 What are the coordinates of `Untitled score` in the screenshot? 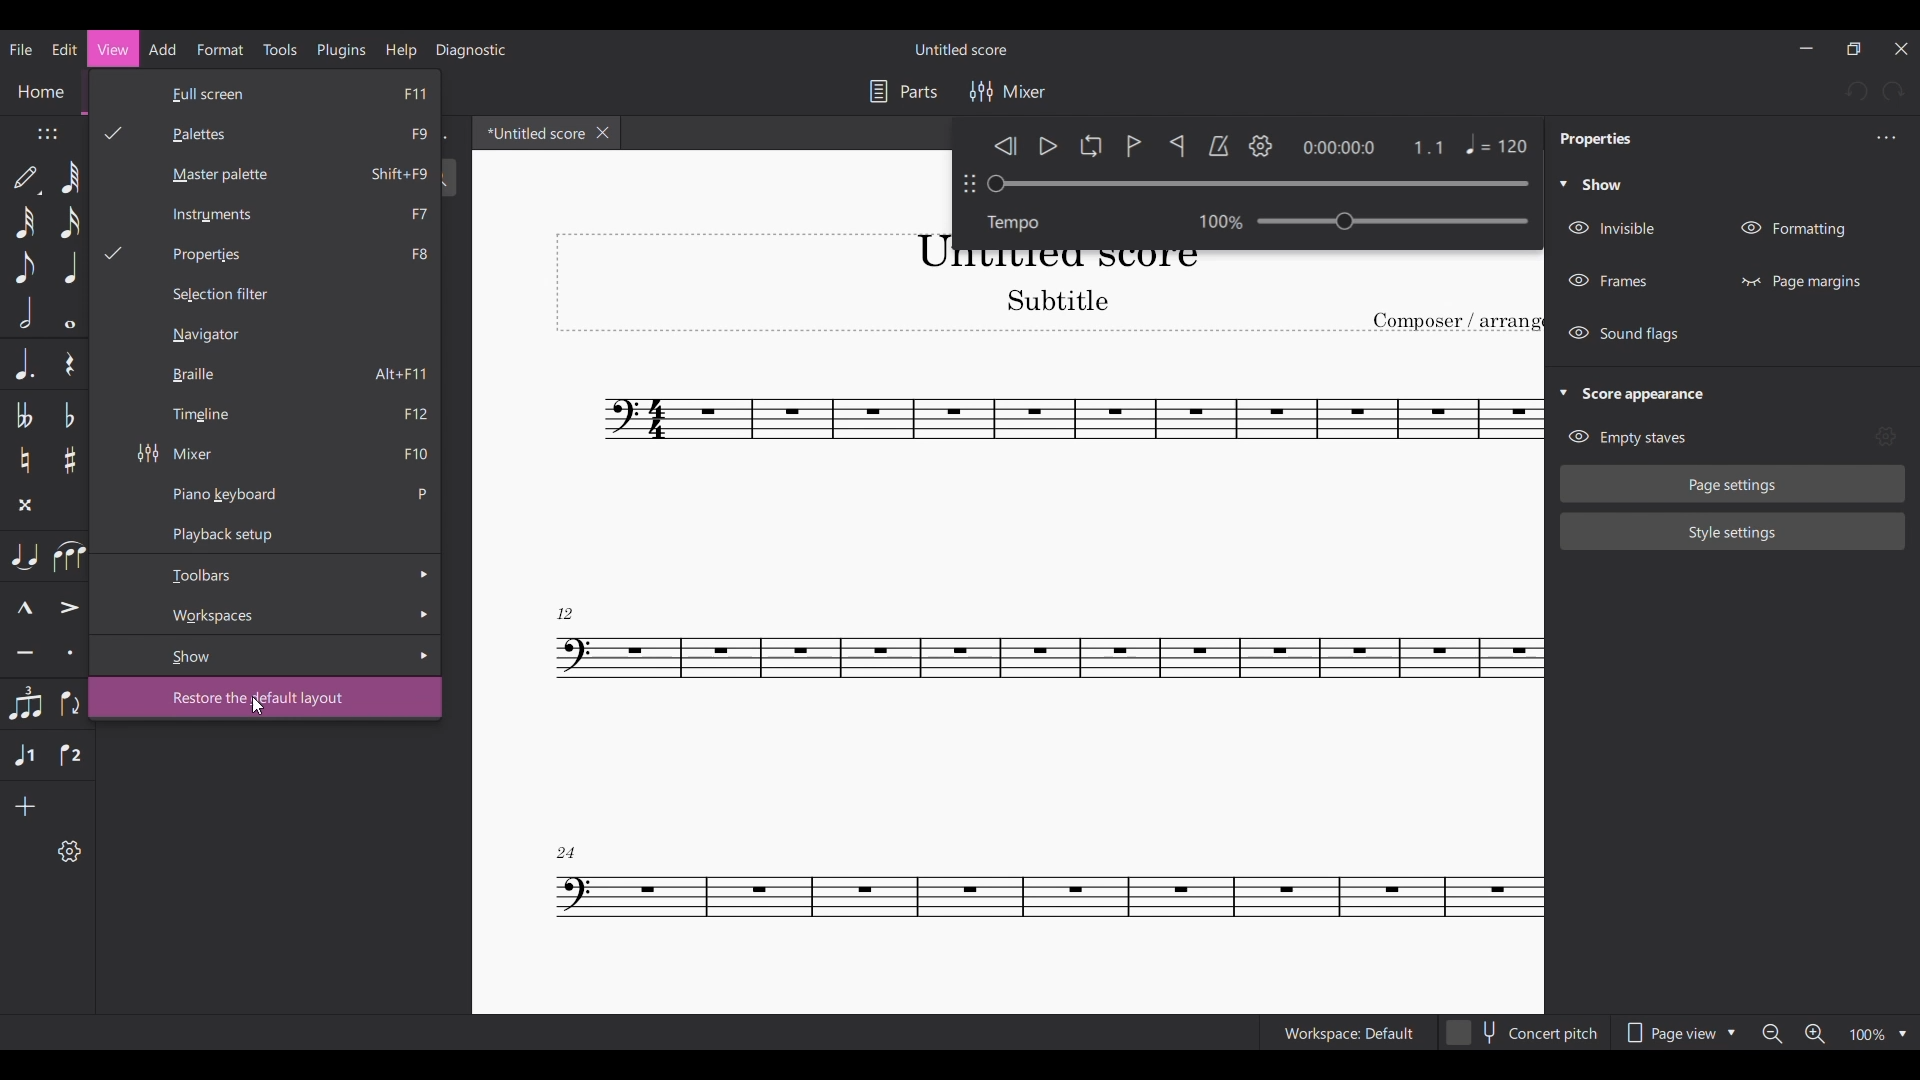 It's located at (960, 49).